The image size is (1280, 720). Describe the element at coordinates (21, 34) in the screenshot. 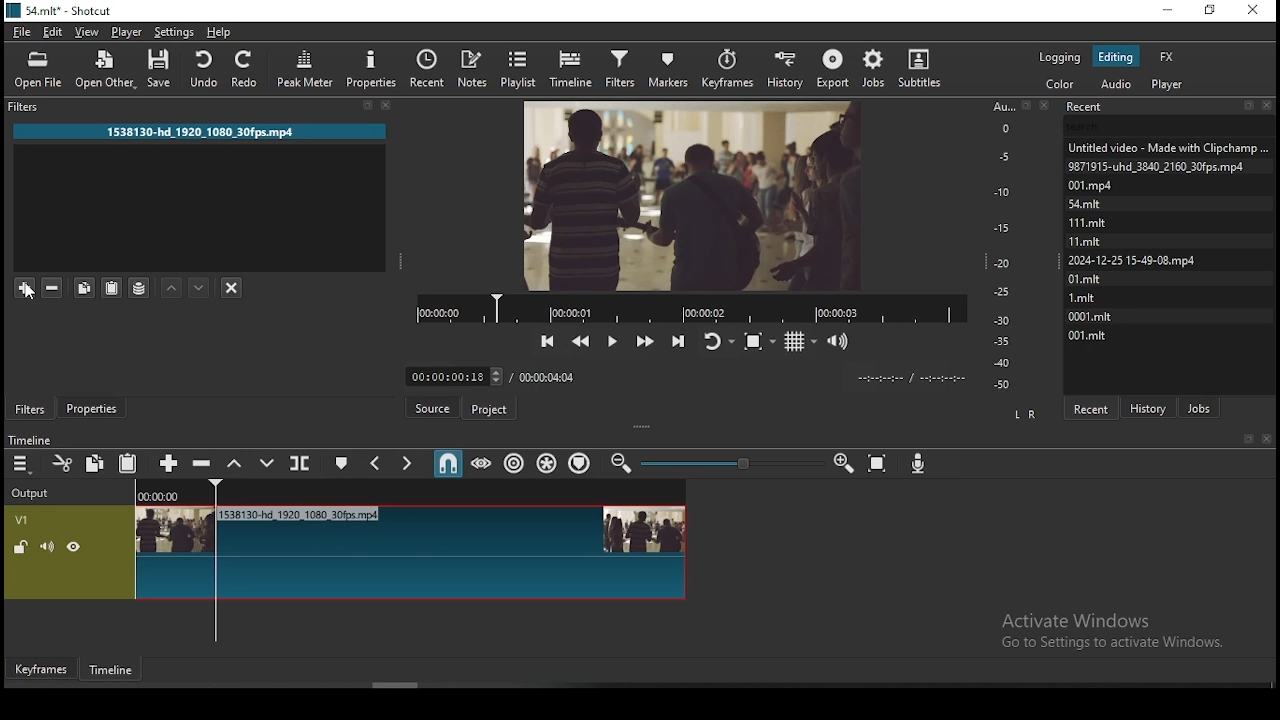

I see `file` at that location.